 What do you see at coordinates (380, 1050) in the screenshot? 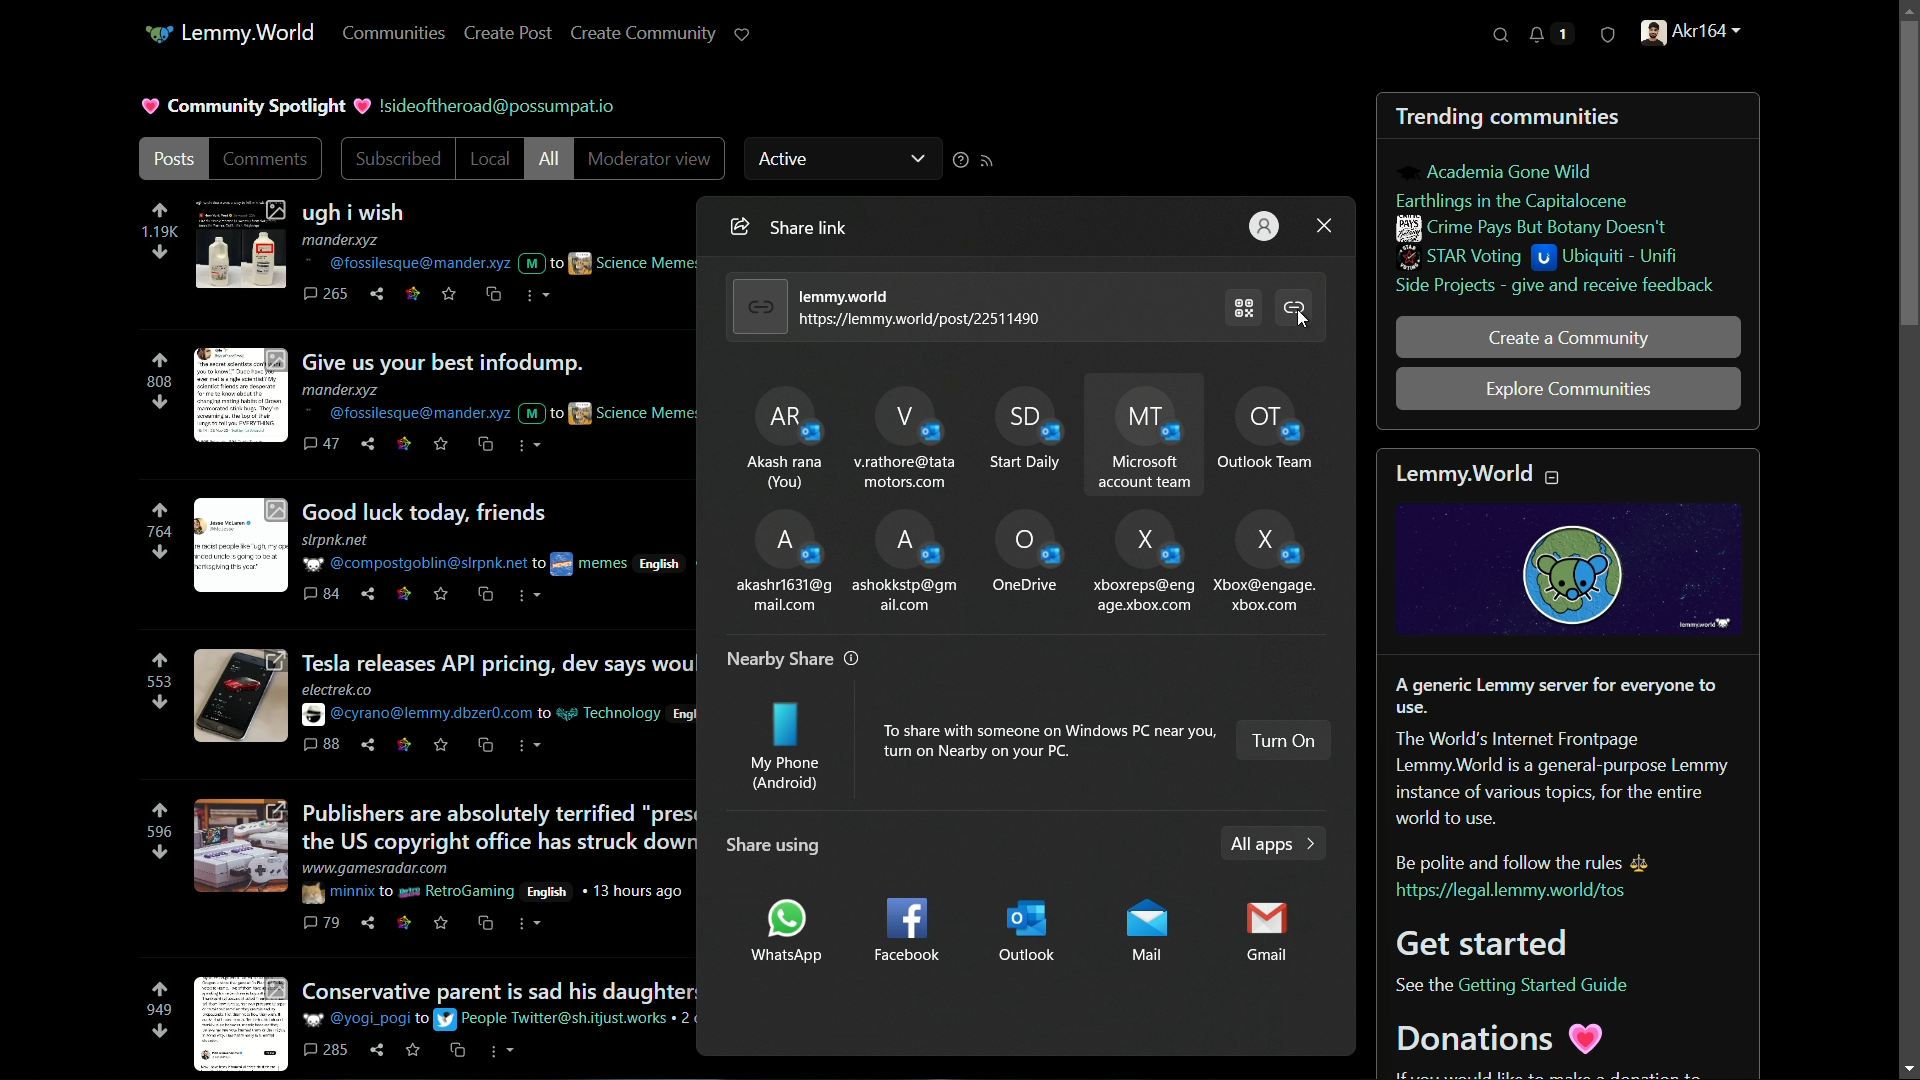
I see `share` at bounding box center [380, 1050].